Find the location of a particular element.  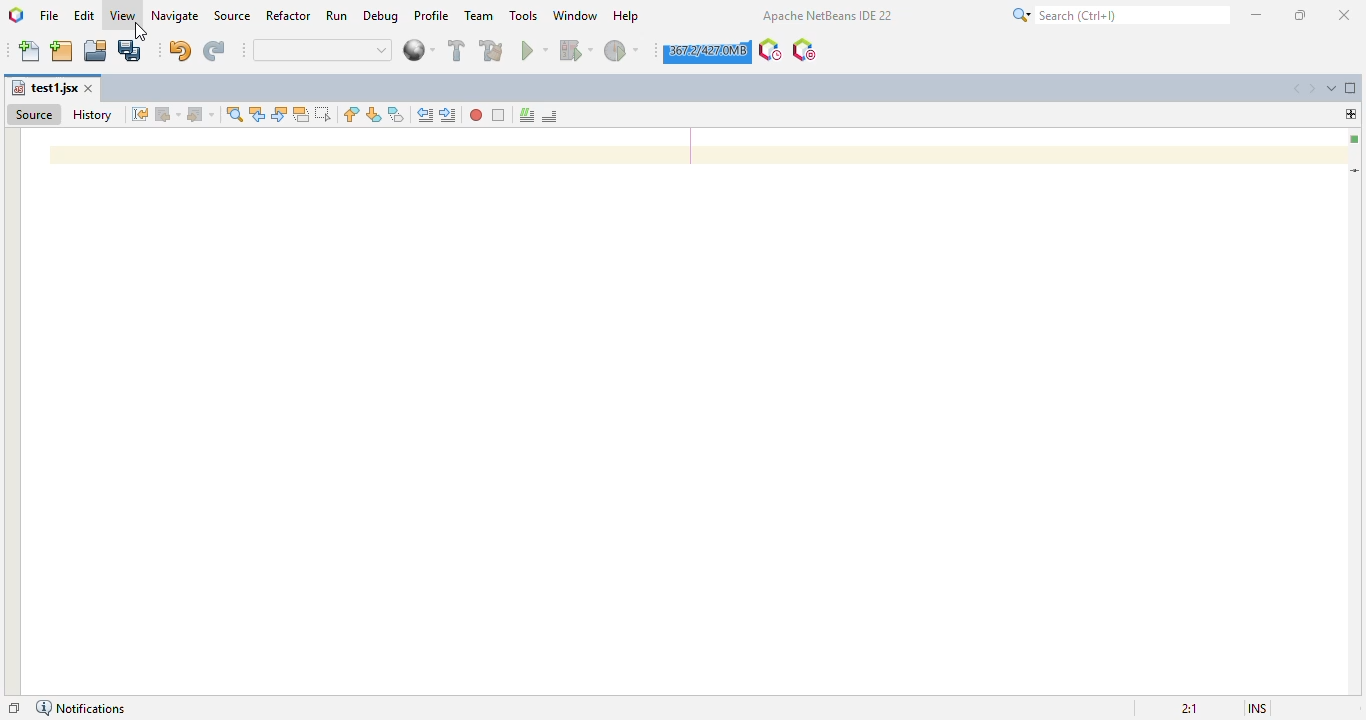

stop macro reading is located at coordinates (499, 116).